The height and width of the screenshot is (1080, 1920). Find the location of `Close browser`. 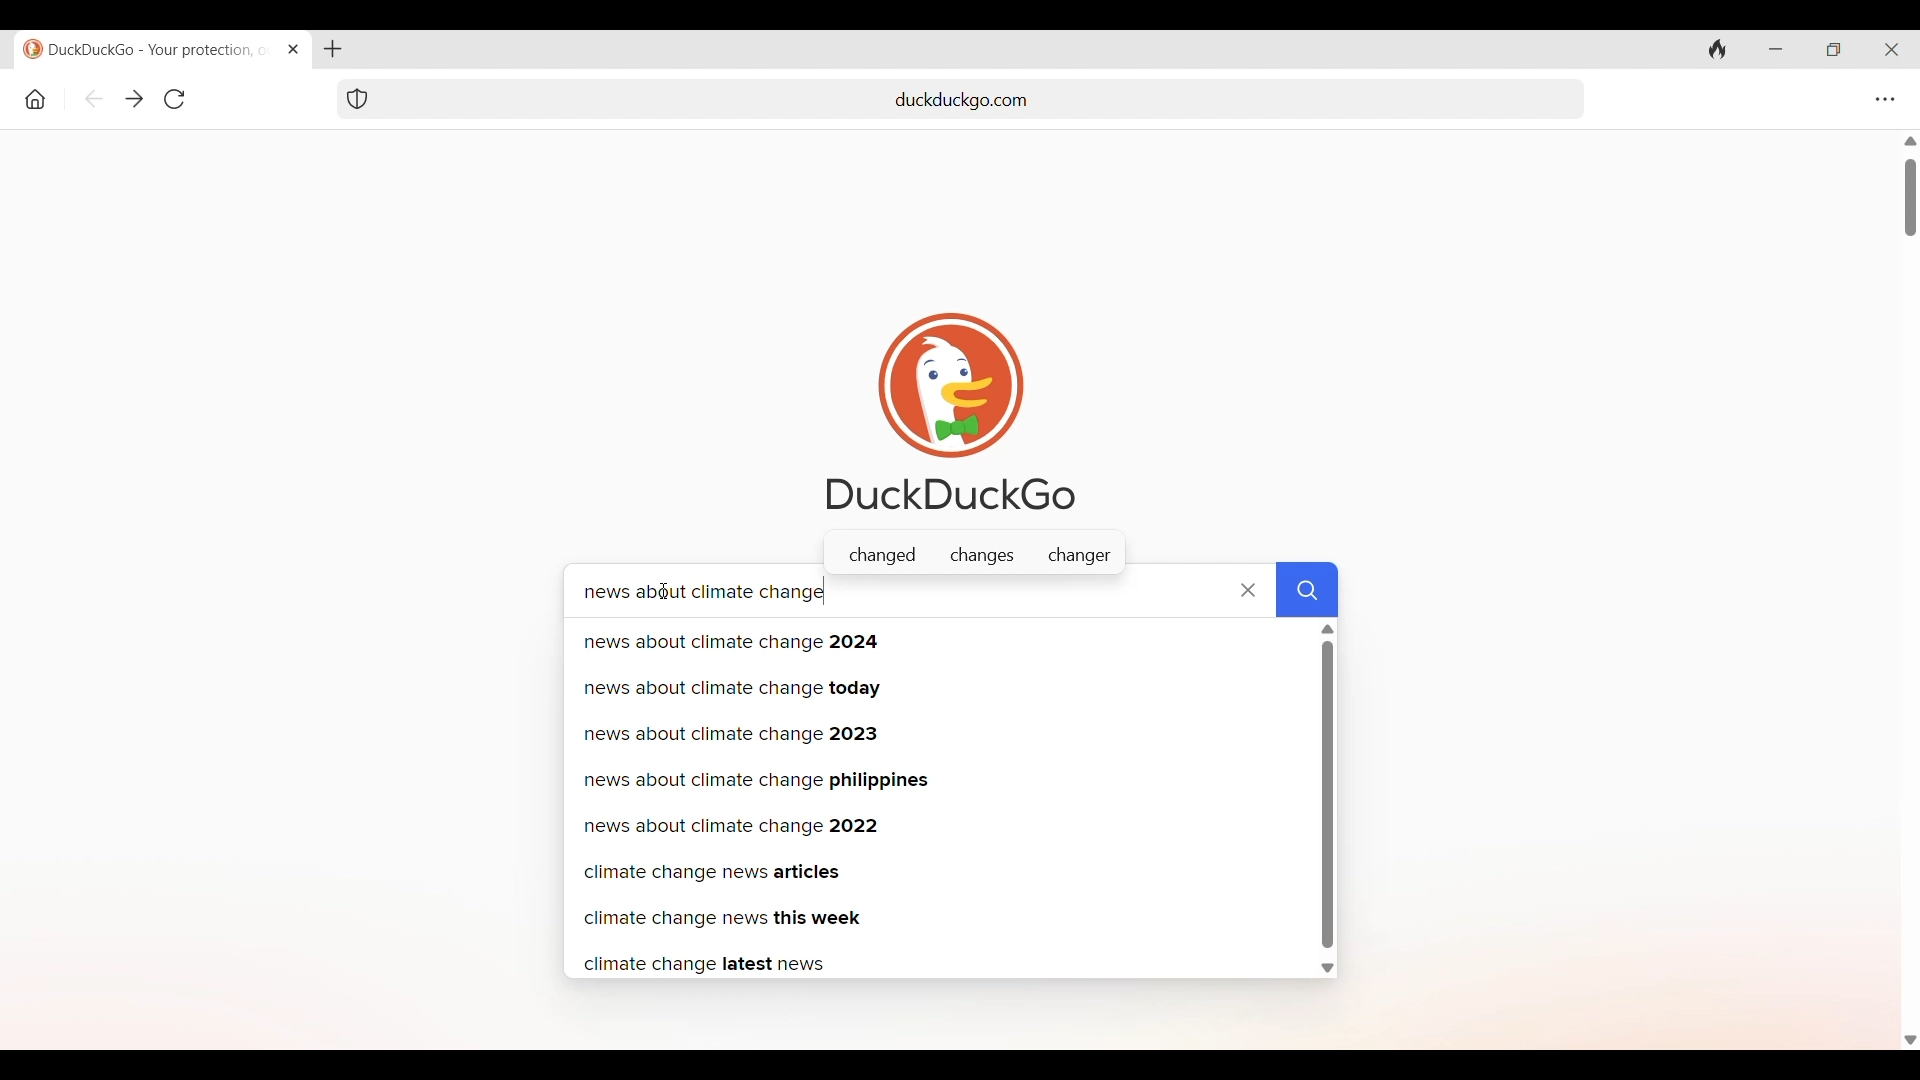

Close browser is located at coordinates (1892, 49).